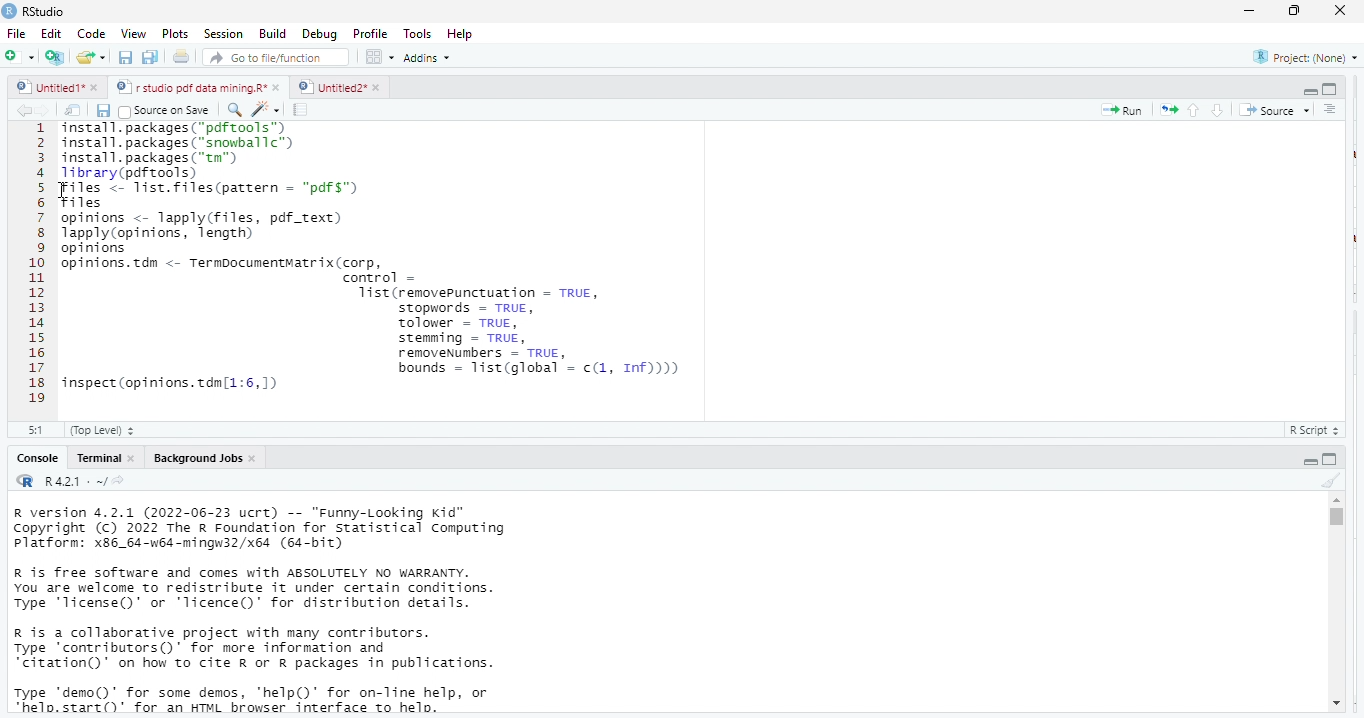  What do you see at coordinates (36, 458) in the screenshot?
I see `console` at bounding box center [36, 458].